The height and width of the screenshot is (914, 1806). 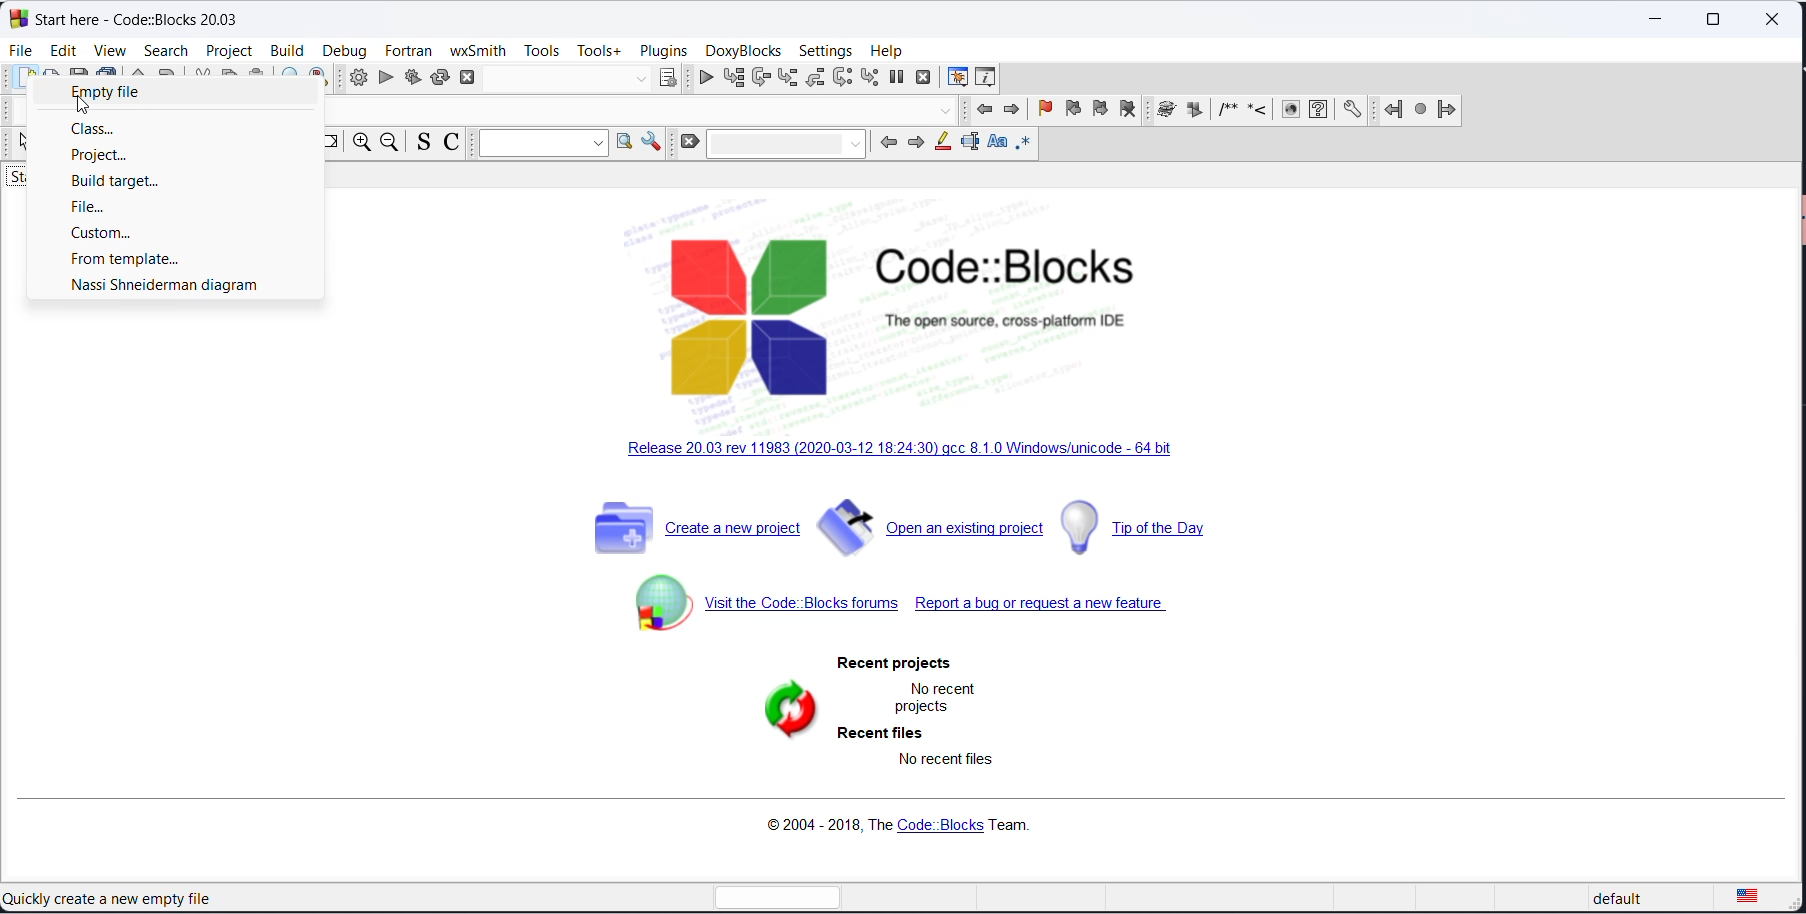 What do you see at coordinates (178, 92) in the screenshot?
I see `empty file` at bounding box center [178, 92].